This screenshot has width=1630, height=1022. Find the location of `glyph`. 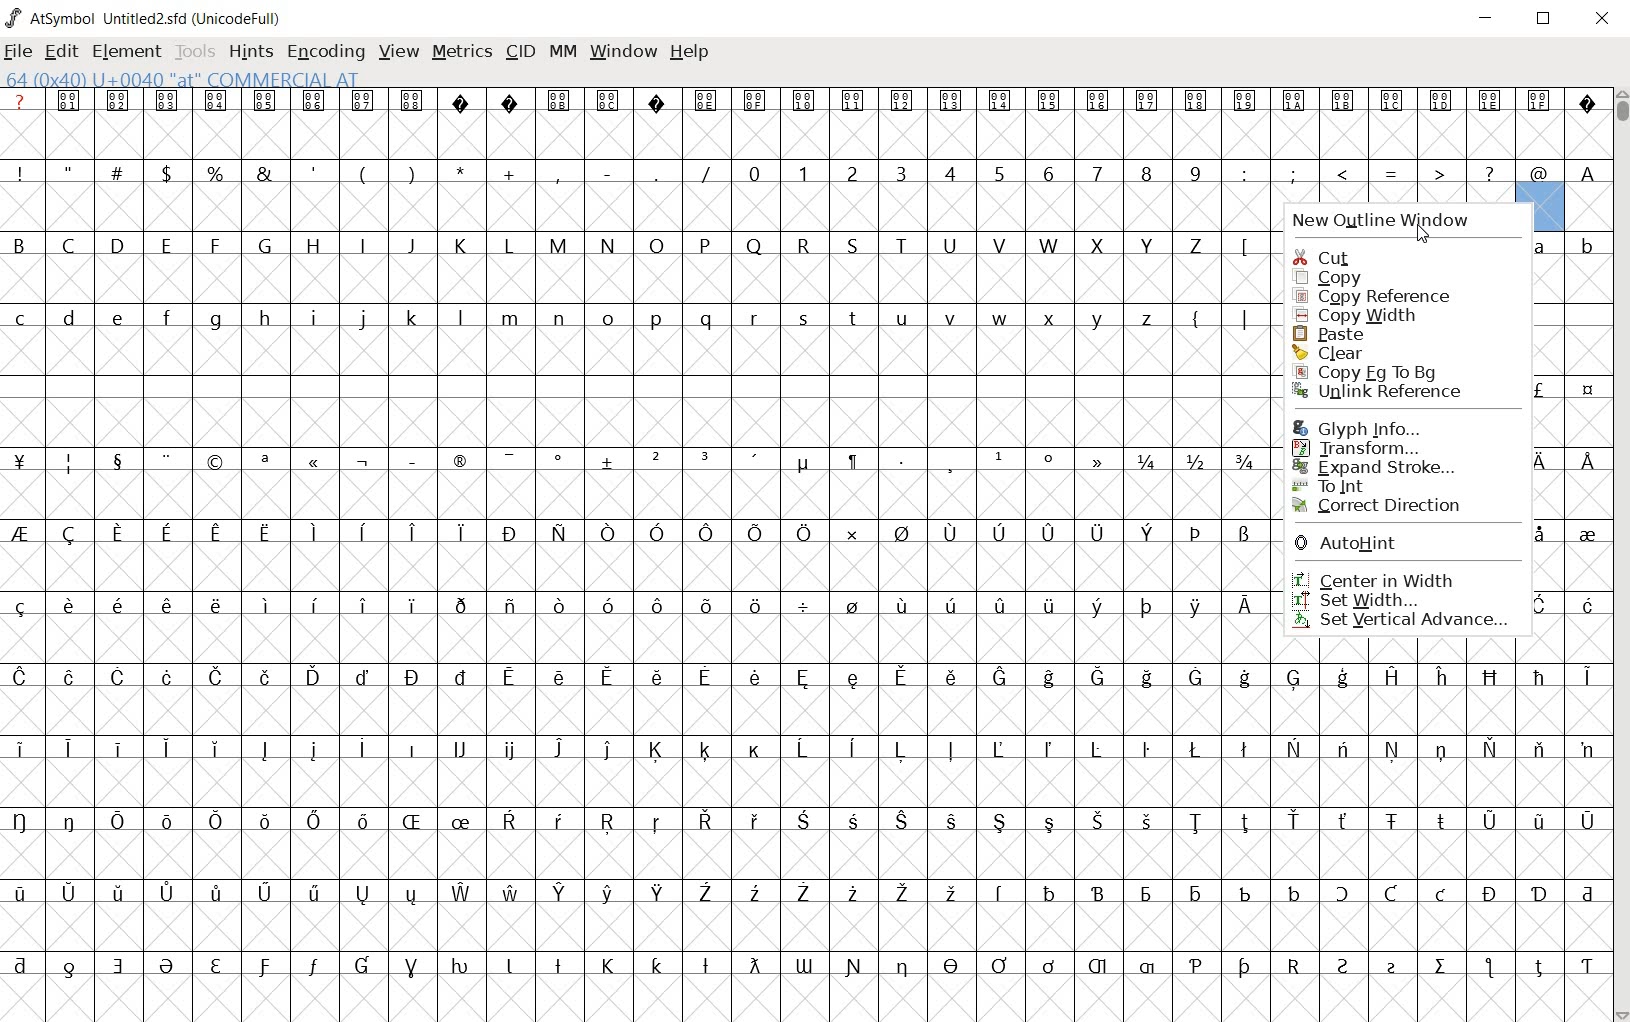

glyph is located at coordinates (1440, 828).